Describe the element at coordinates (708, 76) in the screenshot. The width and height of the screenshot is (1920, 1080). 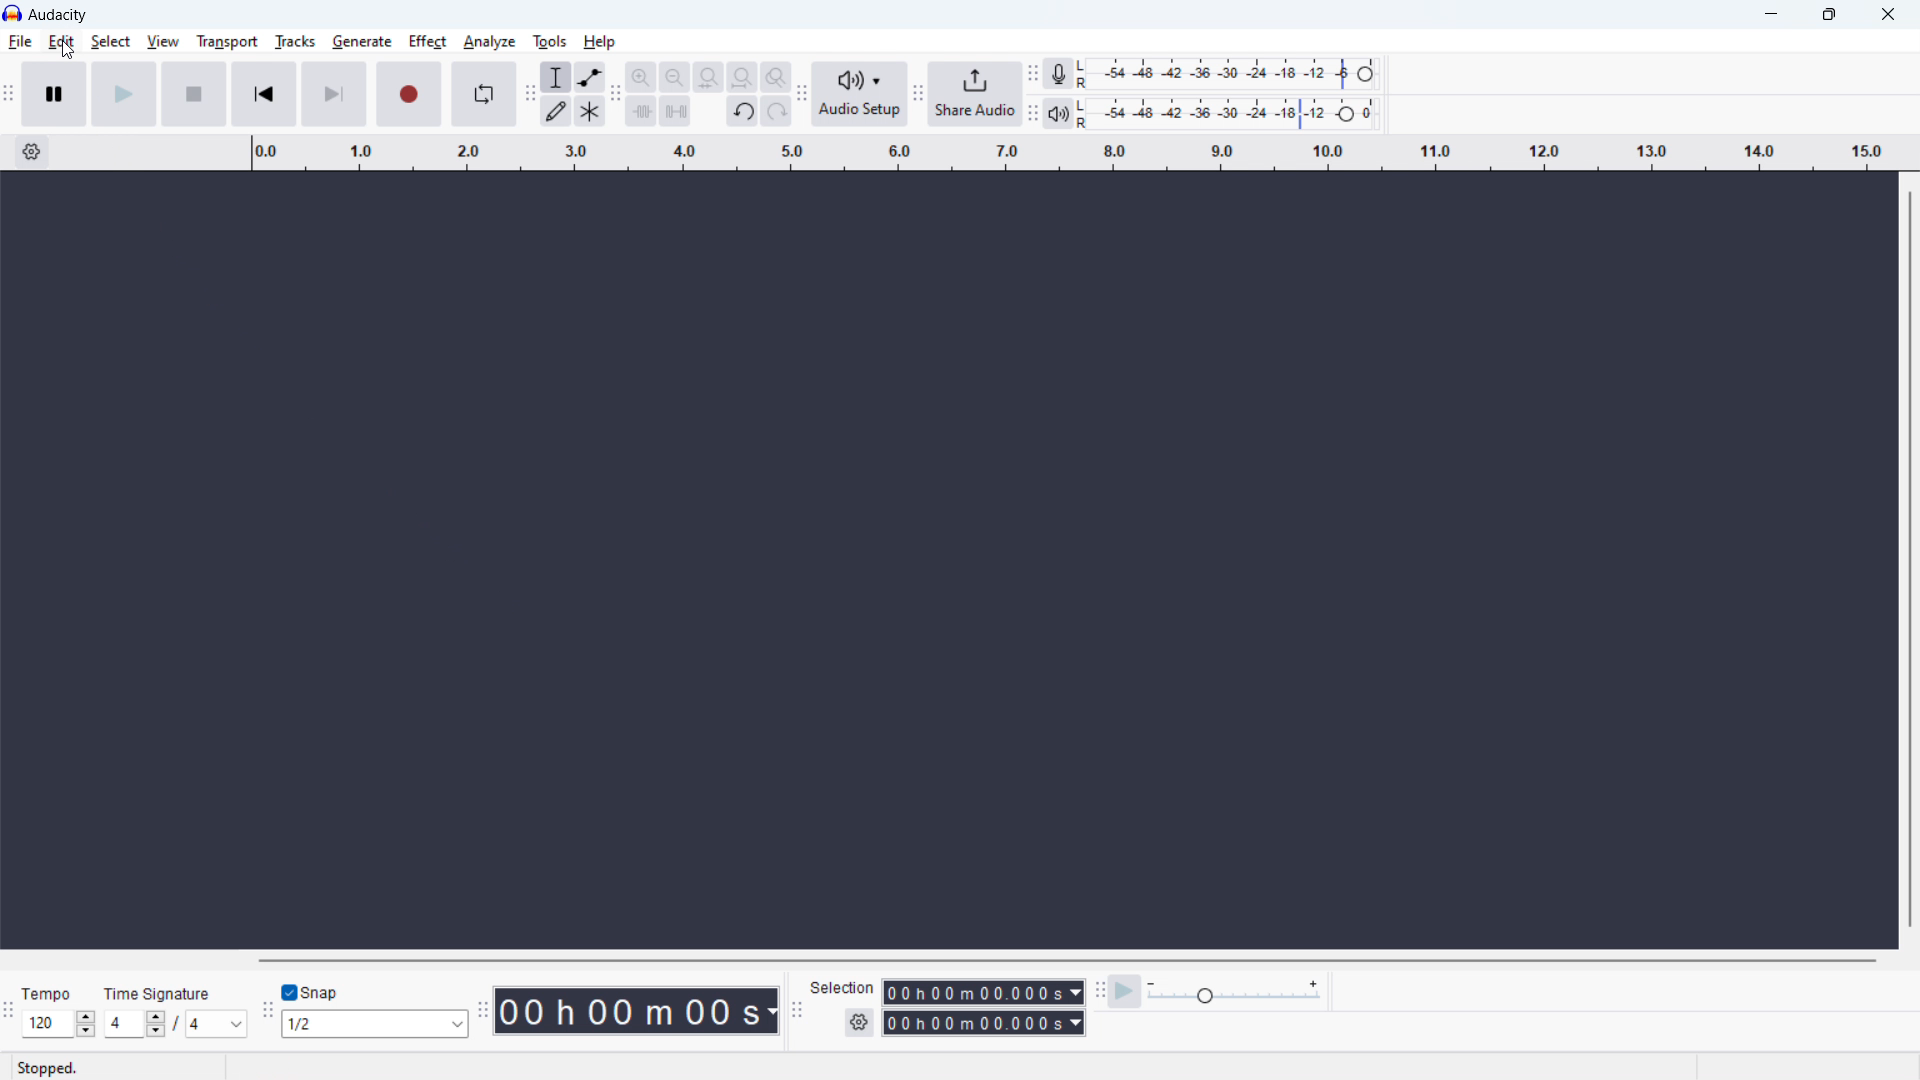
I see `fit selection to width` at that location.